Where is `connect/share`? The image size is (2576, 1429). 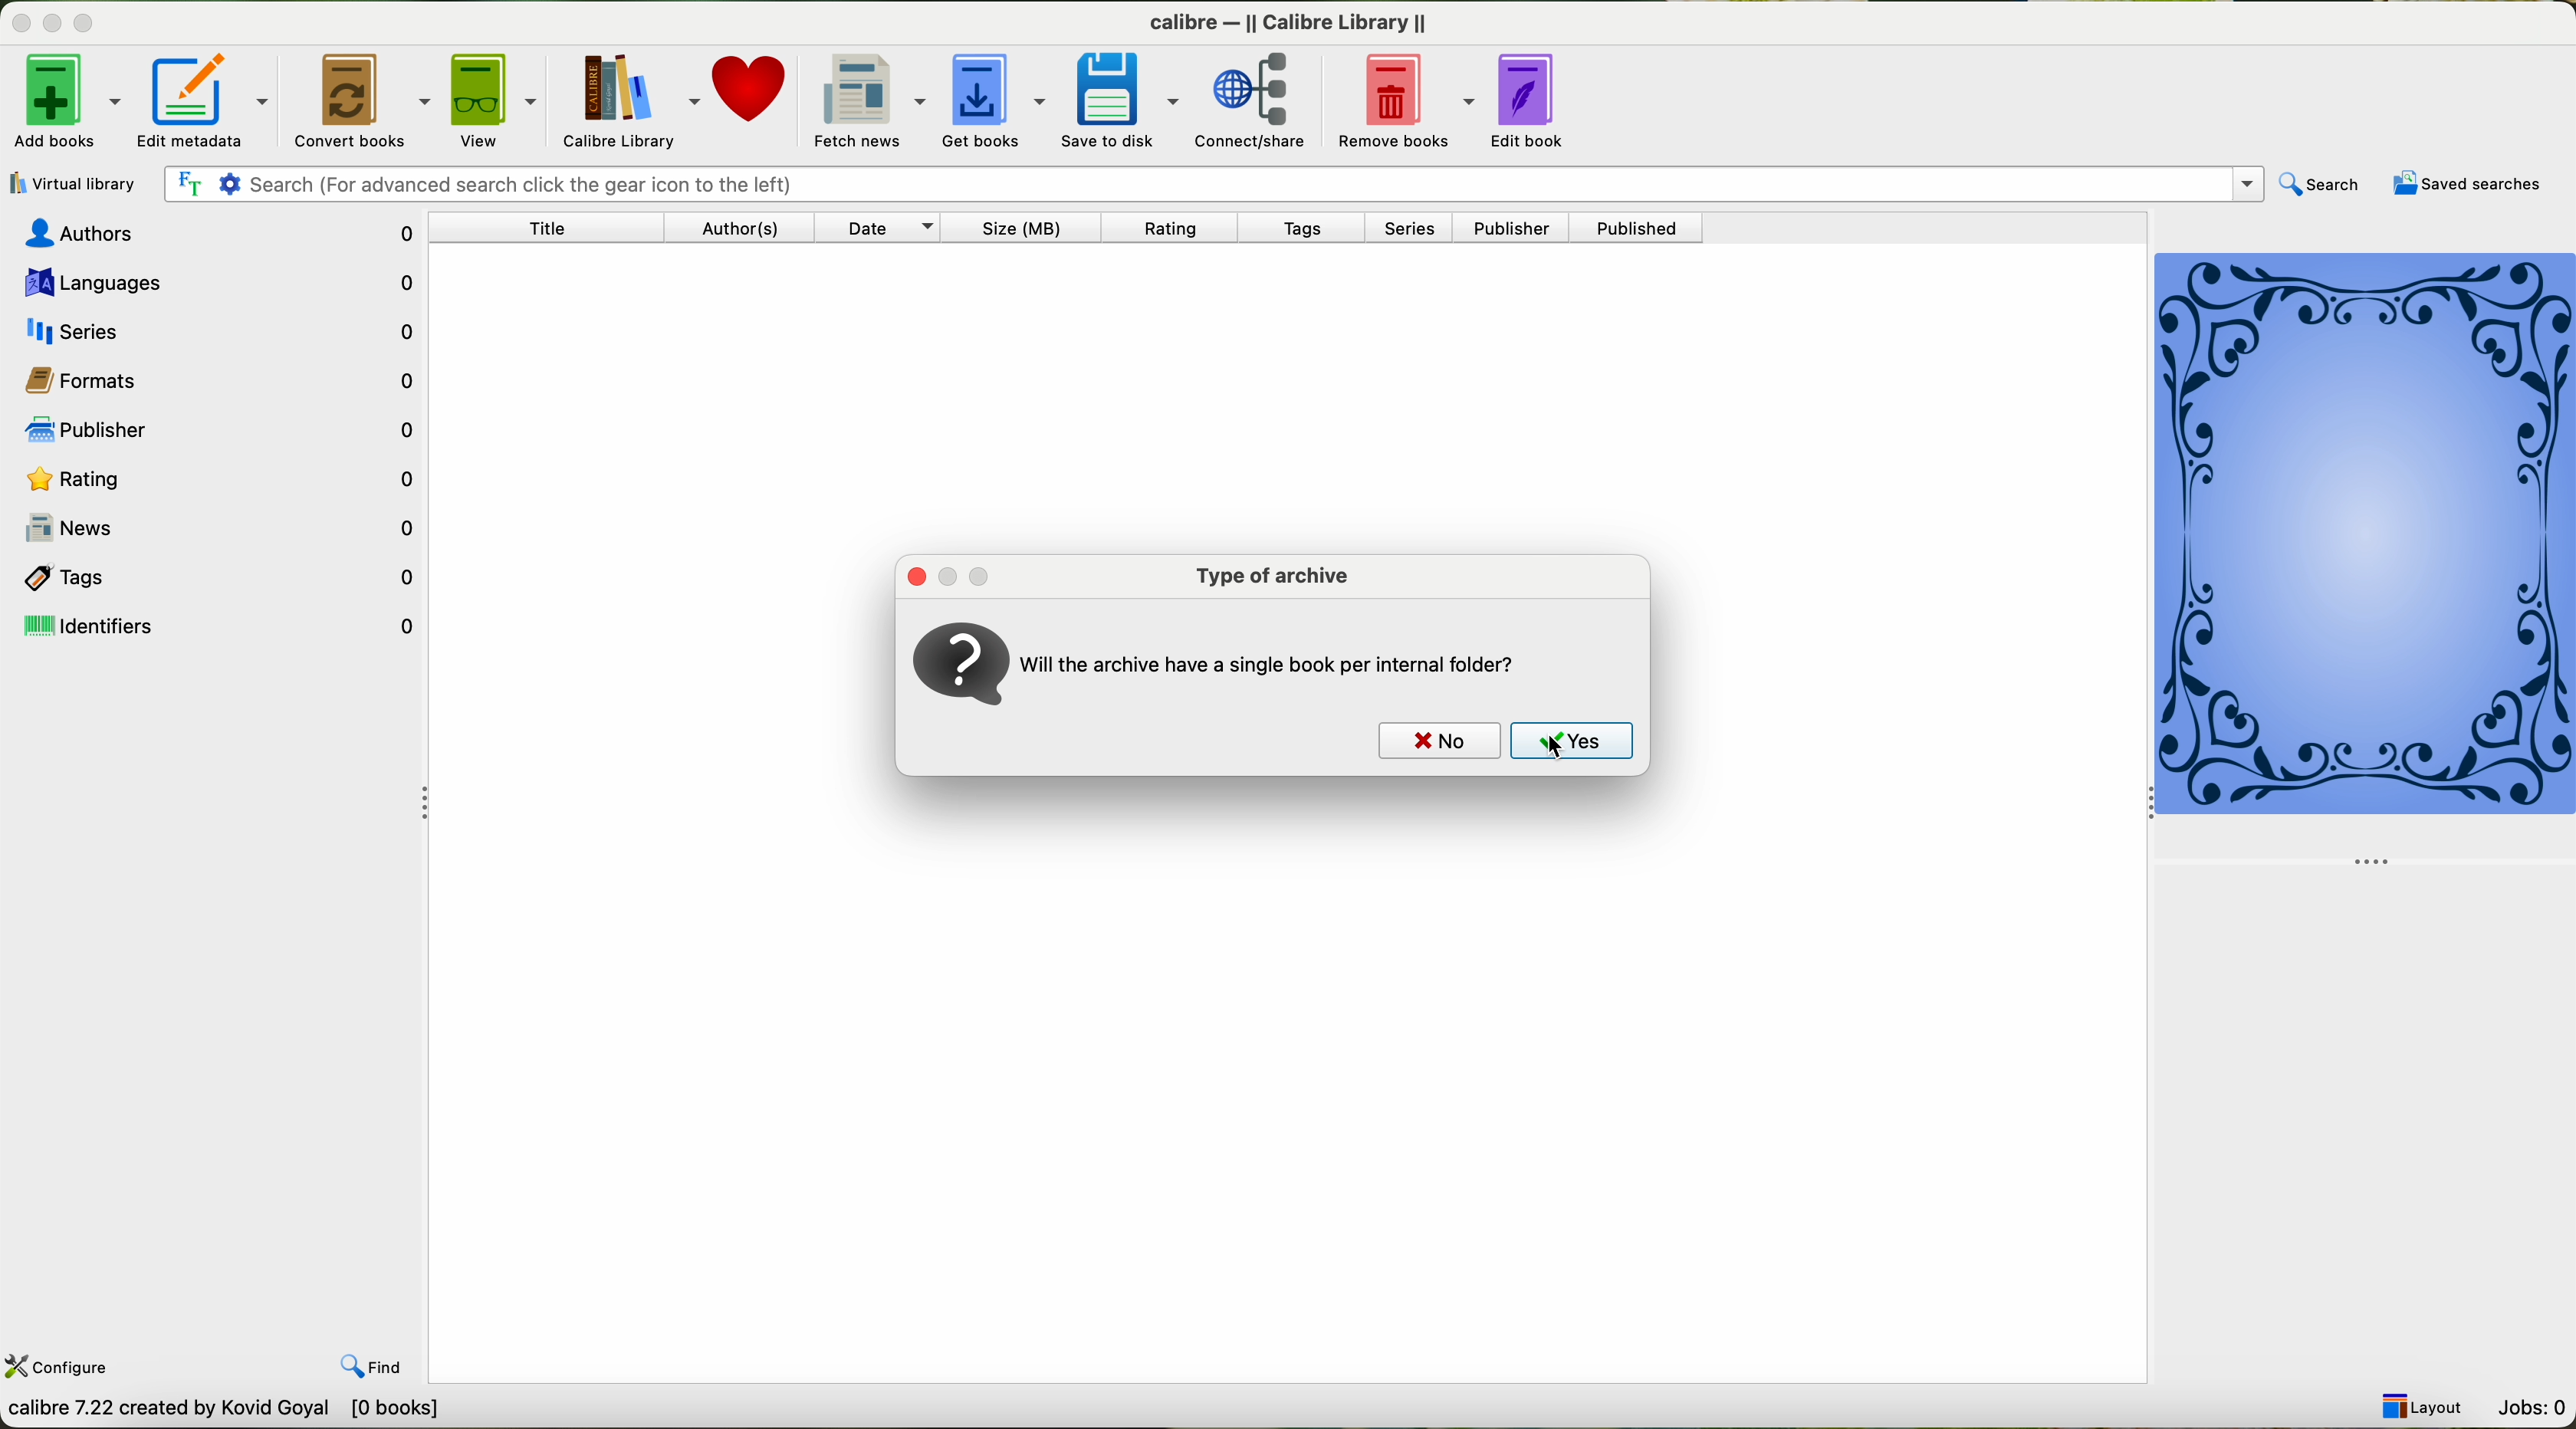
connect/share is located at coordinates (1257, 104).